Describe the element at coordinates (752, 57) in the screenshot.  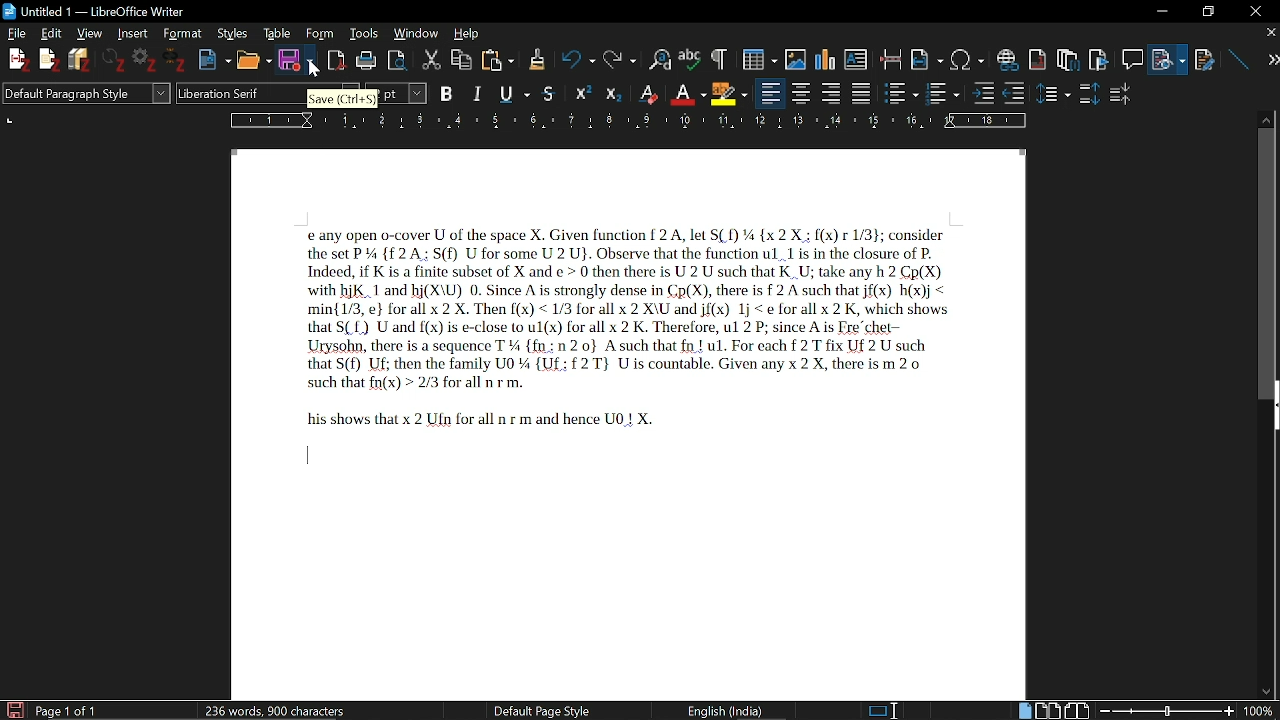
I see `Insert table` at that location.